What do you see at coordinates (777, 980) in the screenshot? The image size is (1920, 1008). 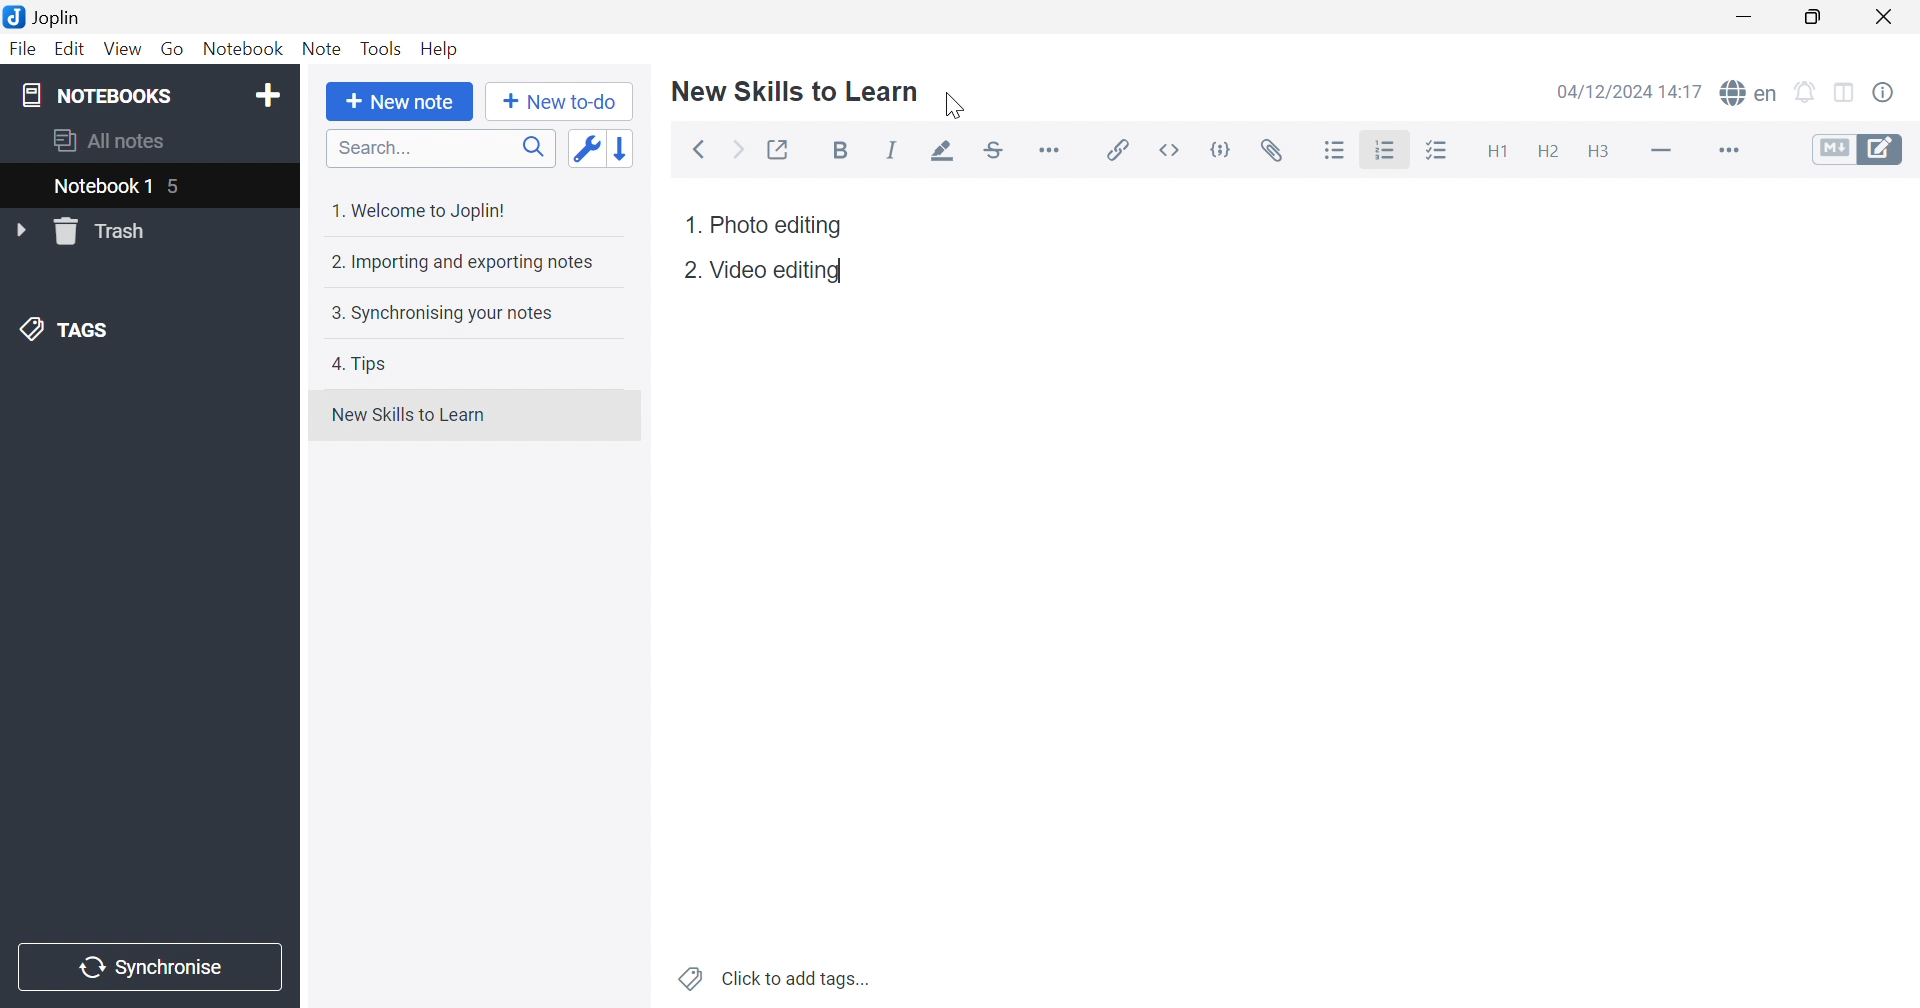 I see `Click to add tags...` at bounding box center [777, 980].